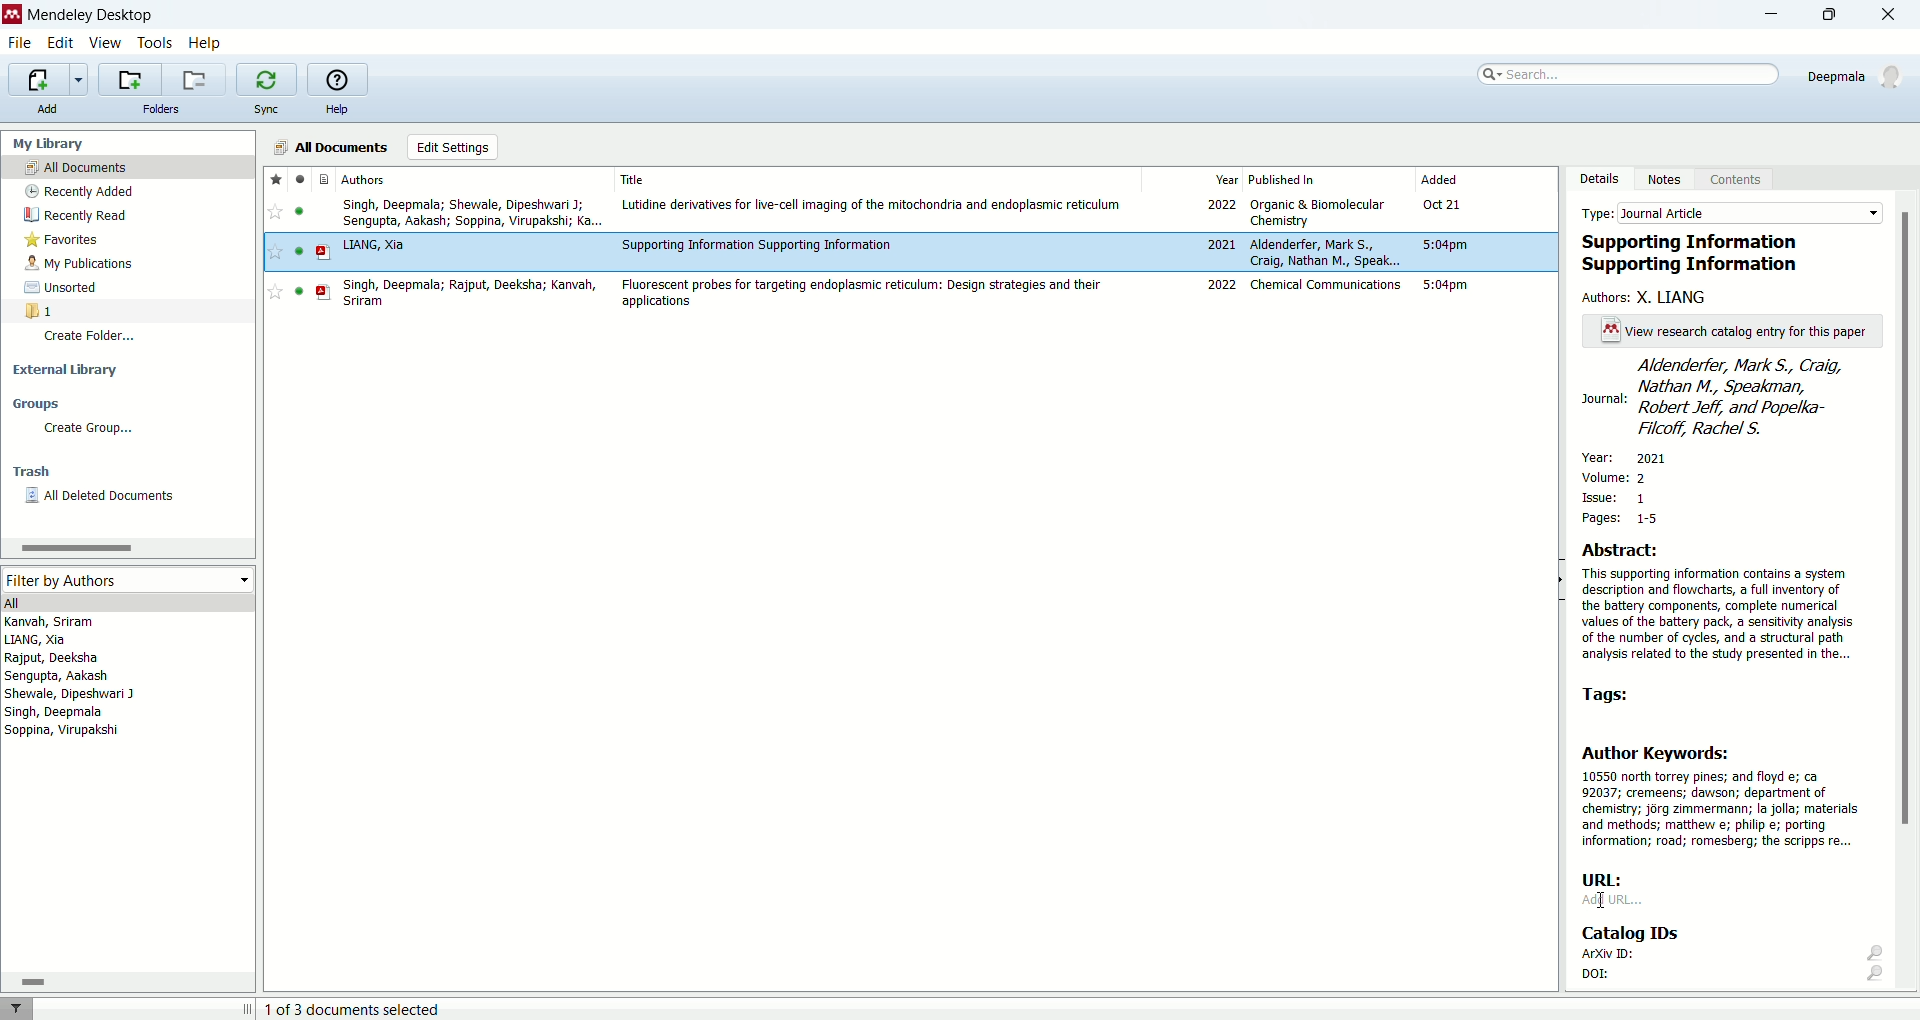 The image size is (1920, 1020). What do you see at coordinates (63, 729) in the screenshot?
I see `soppina, virupakshi` at bounding box center [63, 729].